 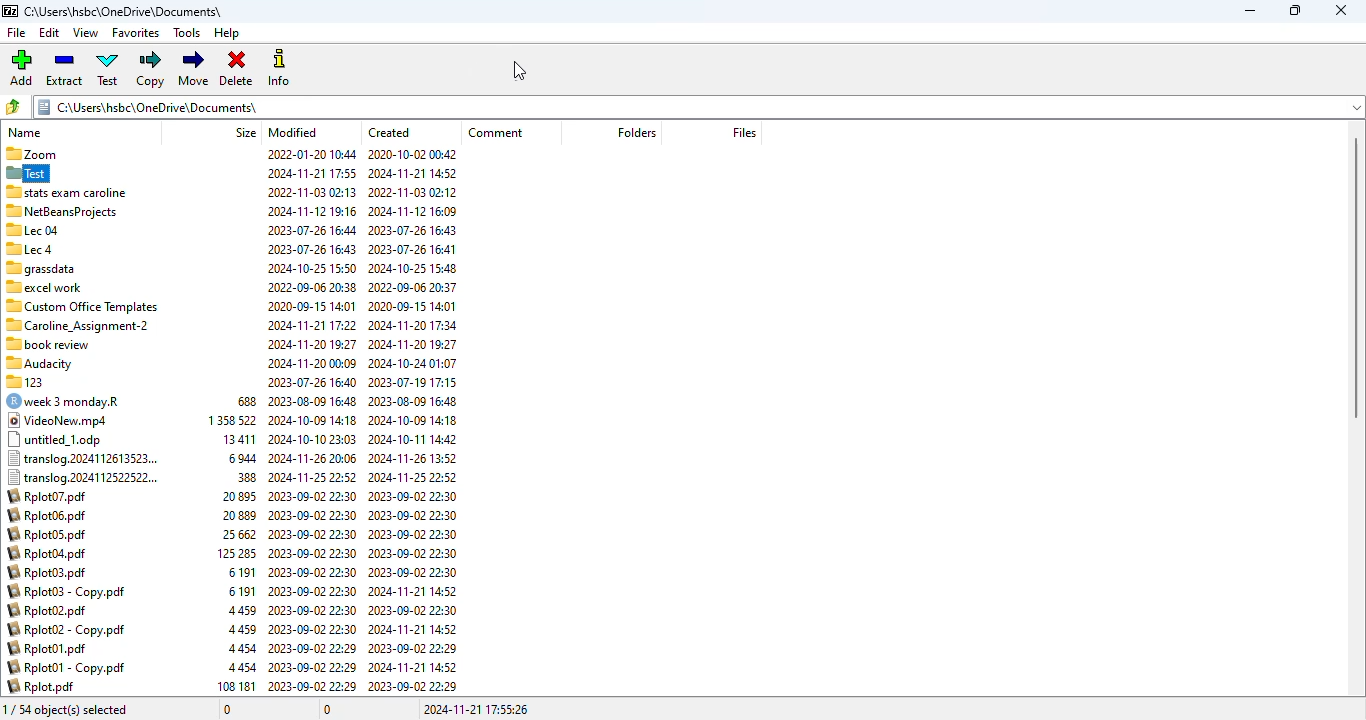 What do you see at coordinates (236, 553) in the screenshot?
I see `125 285` at bounding box center [236, 553].